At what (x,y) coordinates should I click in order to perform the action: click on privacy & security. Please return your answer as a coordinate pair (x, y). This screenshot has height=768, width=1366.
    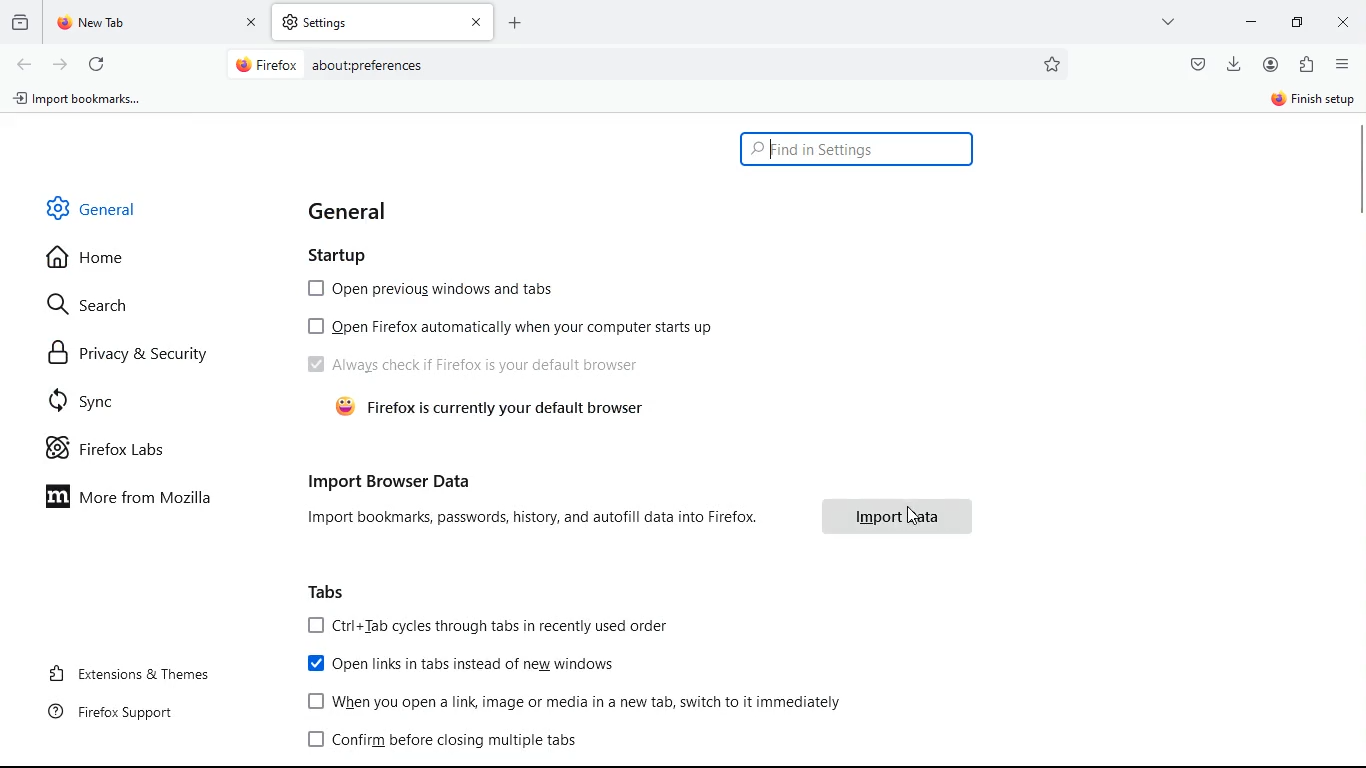
    Looking at the image, I should click on (142, 353).